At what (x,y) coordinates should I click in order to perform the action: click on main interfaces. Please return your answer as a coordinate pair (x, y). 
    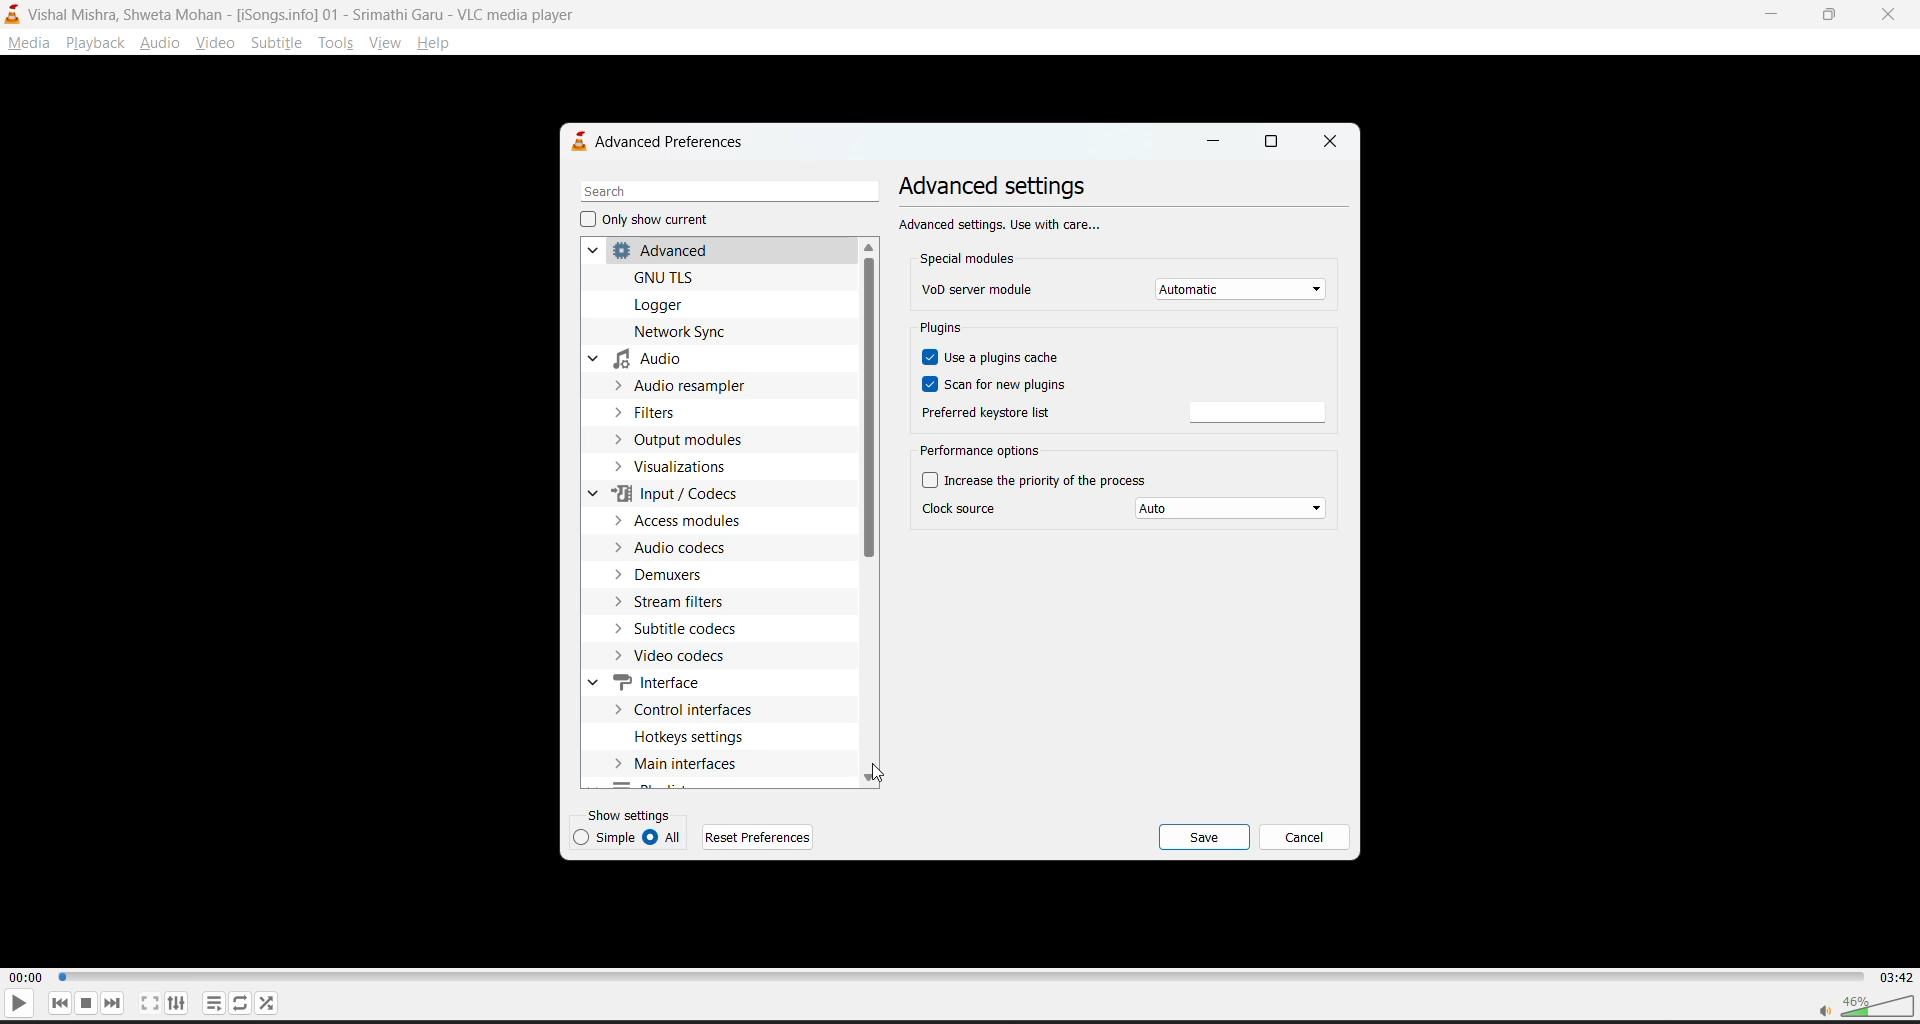
    Looking at the image, I should click on (685, 762).